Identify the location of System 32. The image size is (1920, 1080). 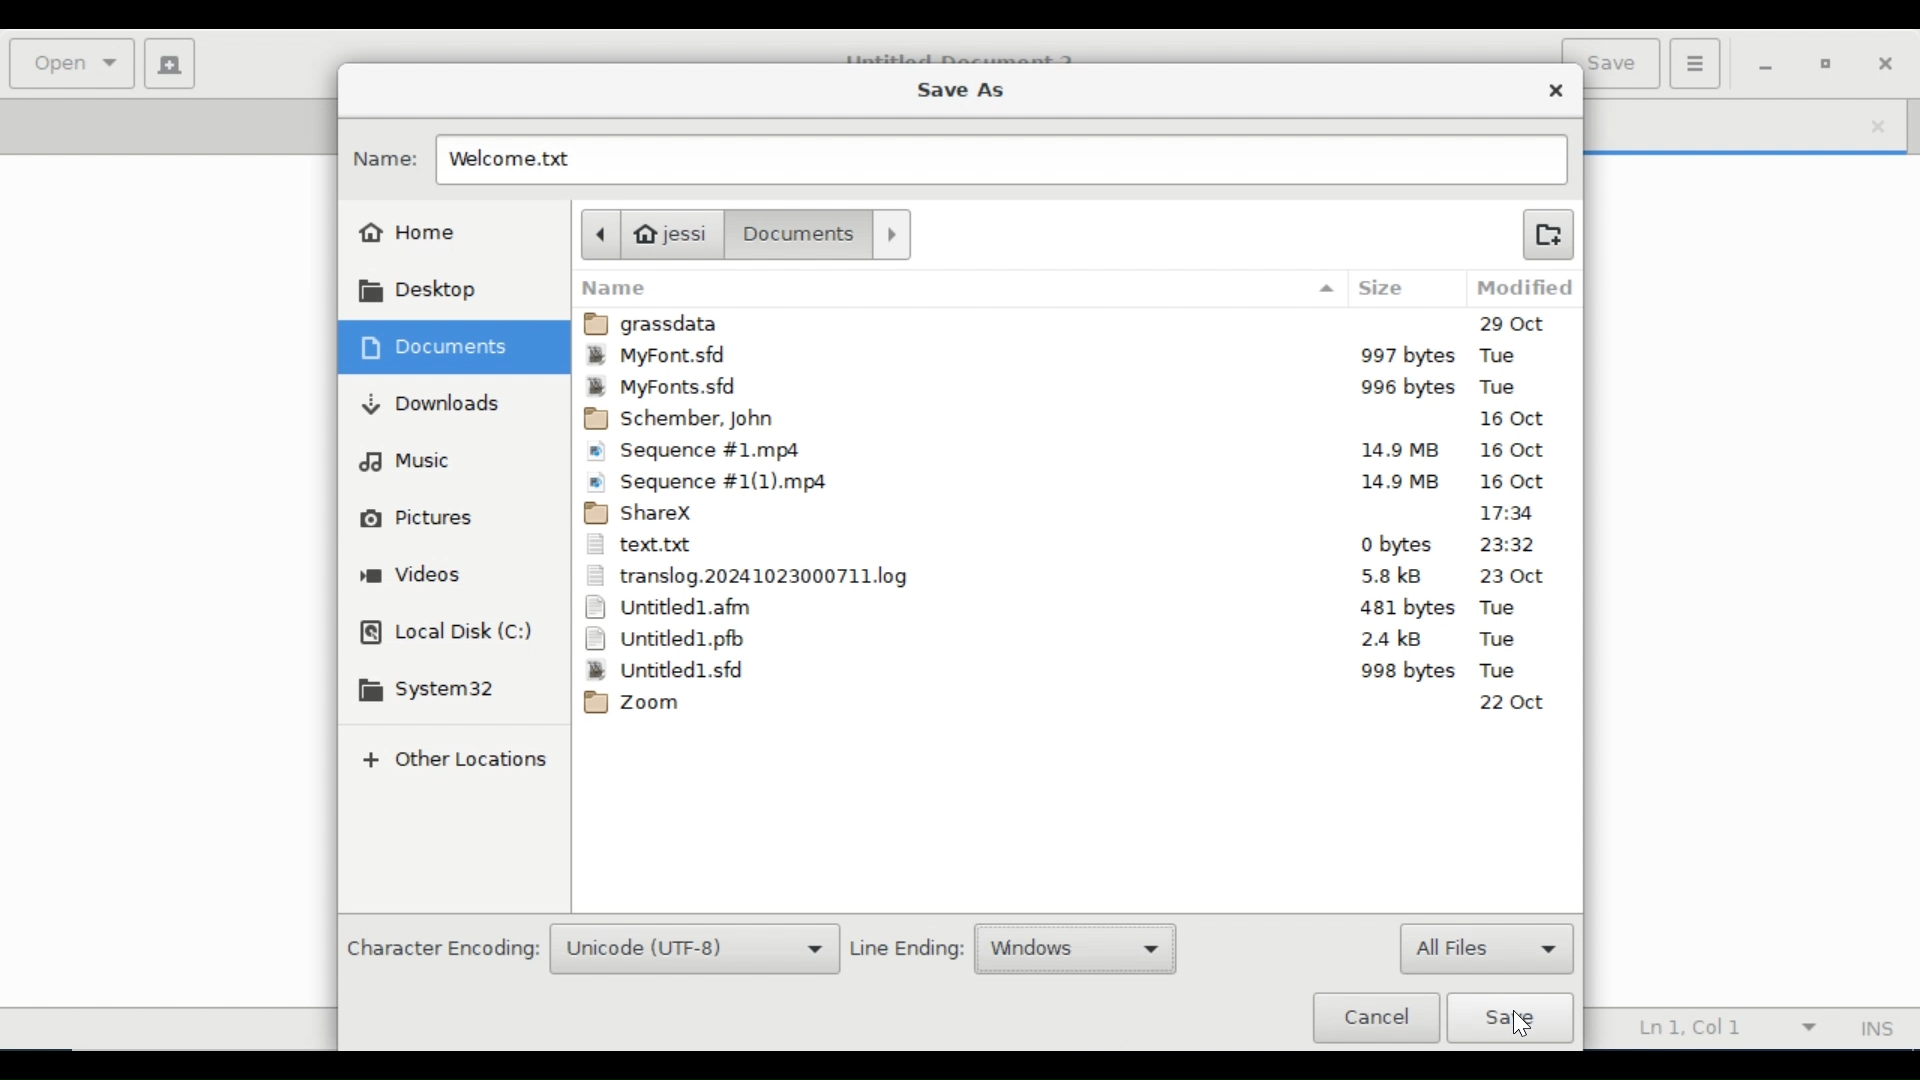
(425, 690).